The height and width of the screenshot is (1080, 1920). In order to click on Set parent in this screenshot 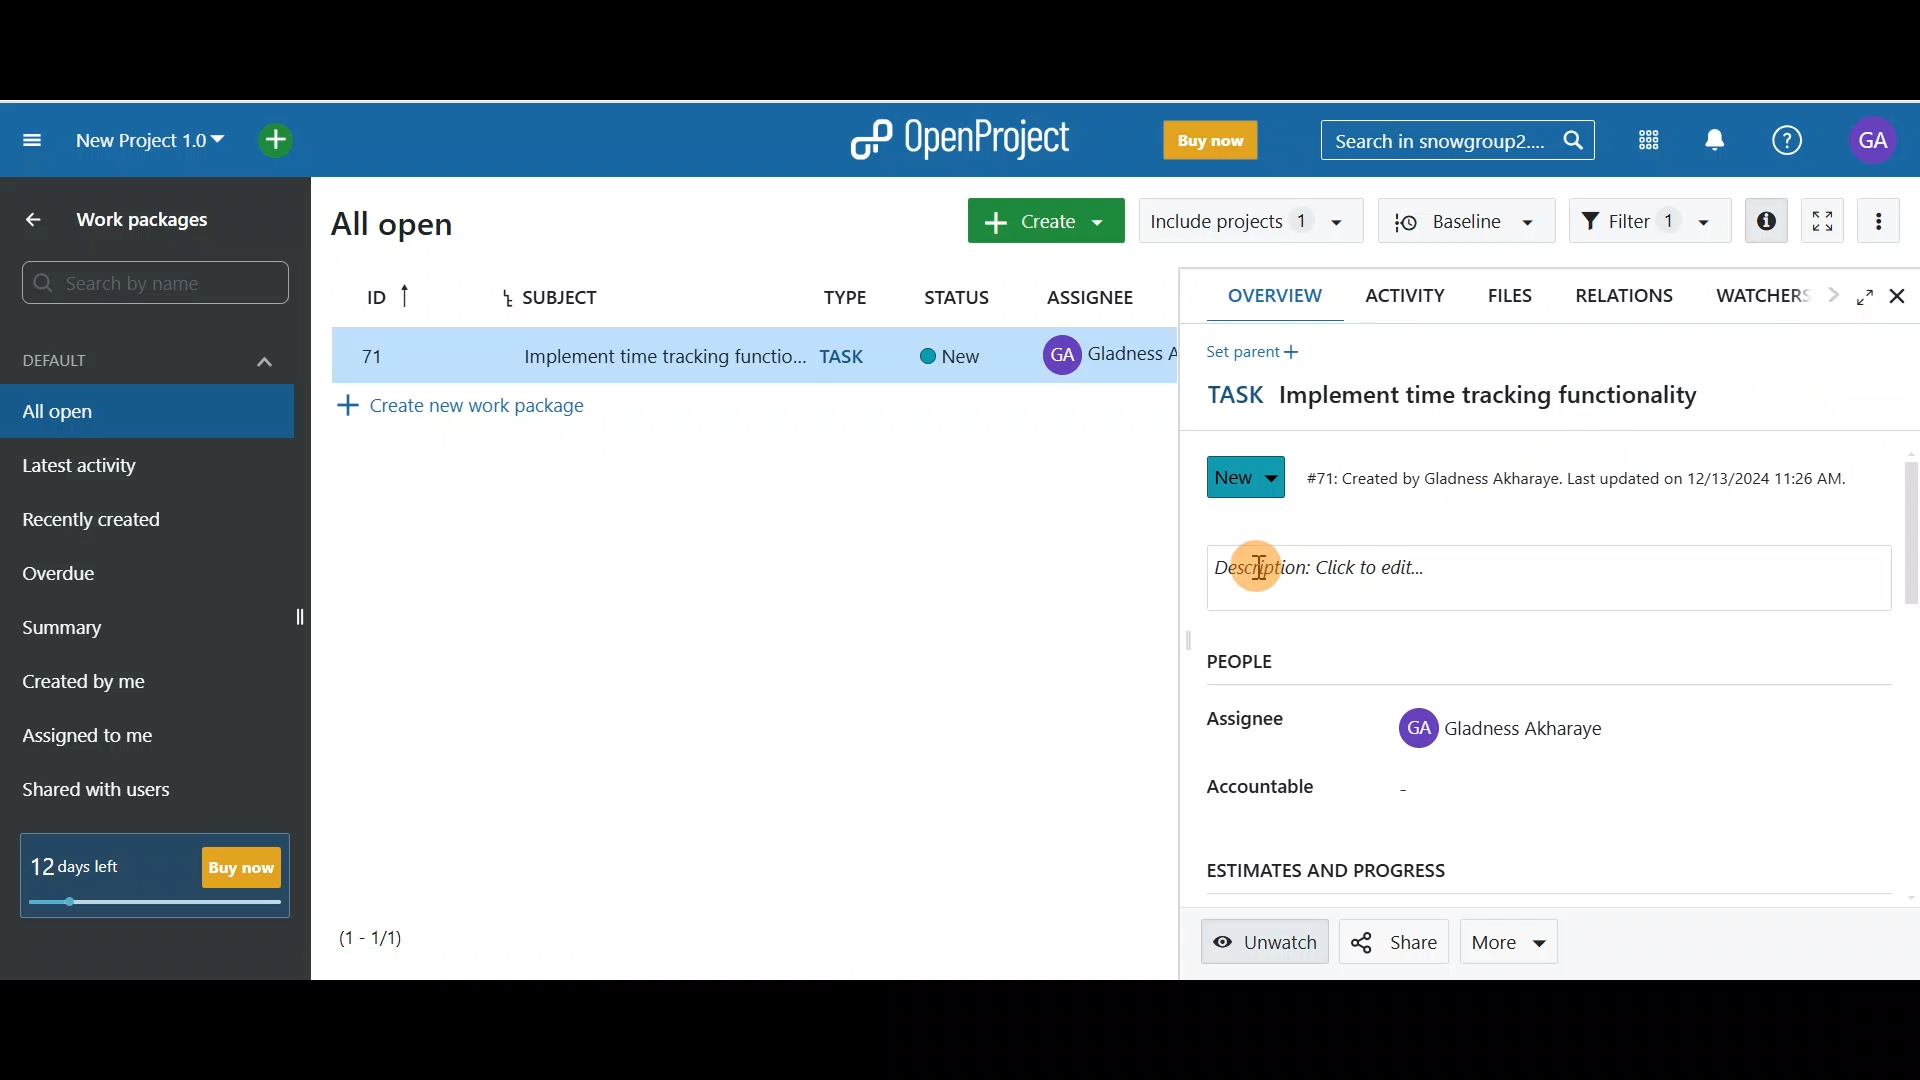, I will do `click(1246, 351)`.